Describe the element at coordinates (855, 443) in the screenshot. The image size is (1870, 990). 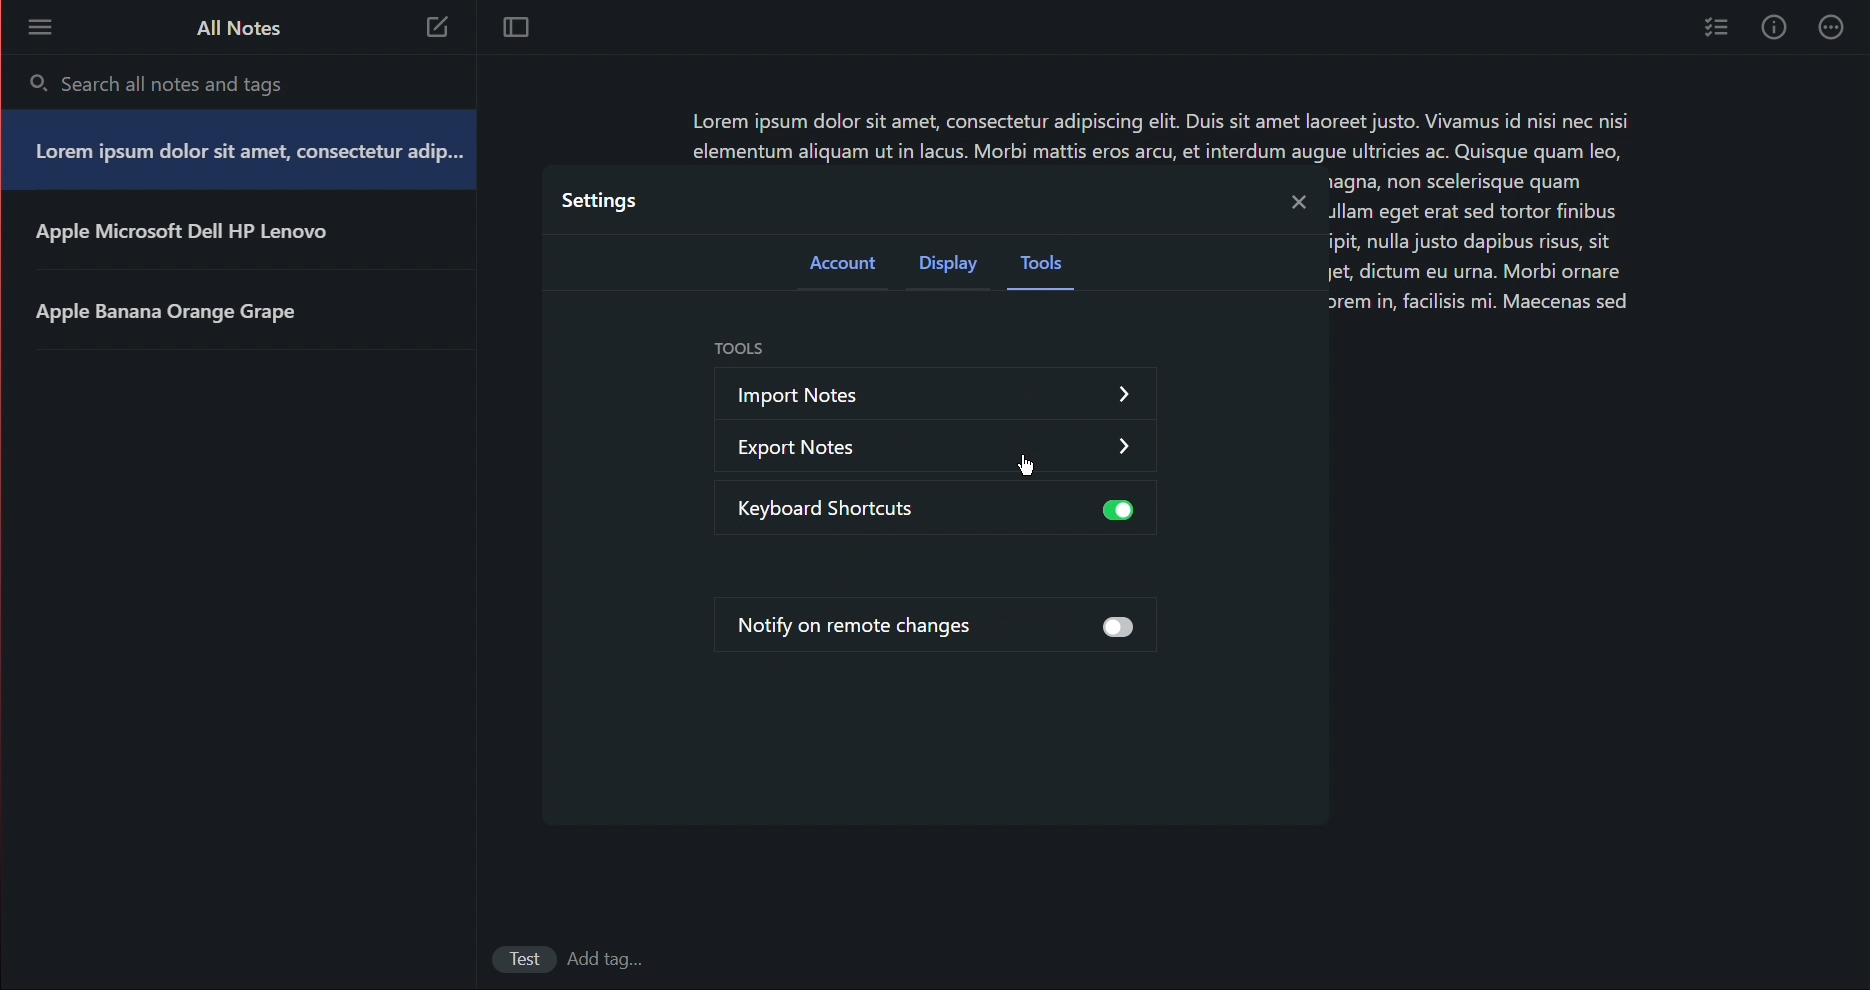
I see `Export Notes` at that location.